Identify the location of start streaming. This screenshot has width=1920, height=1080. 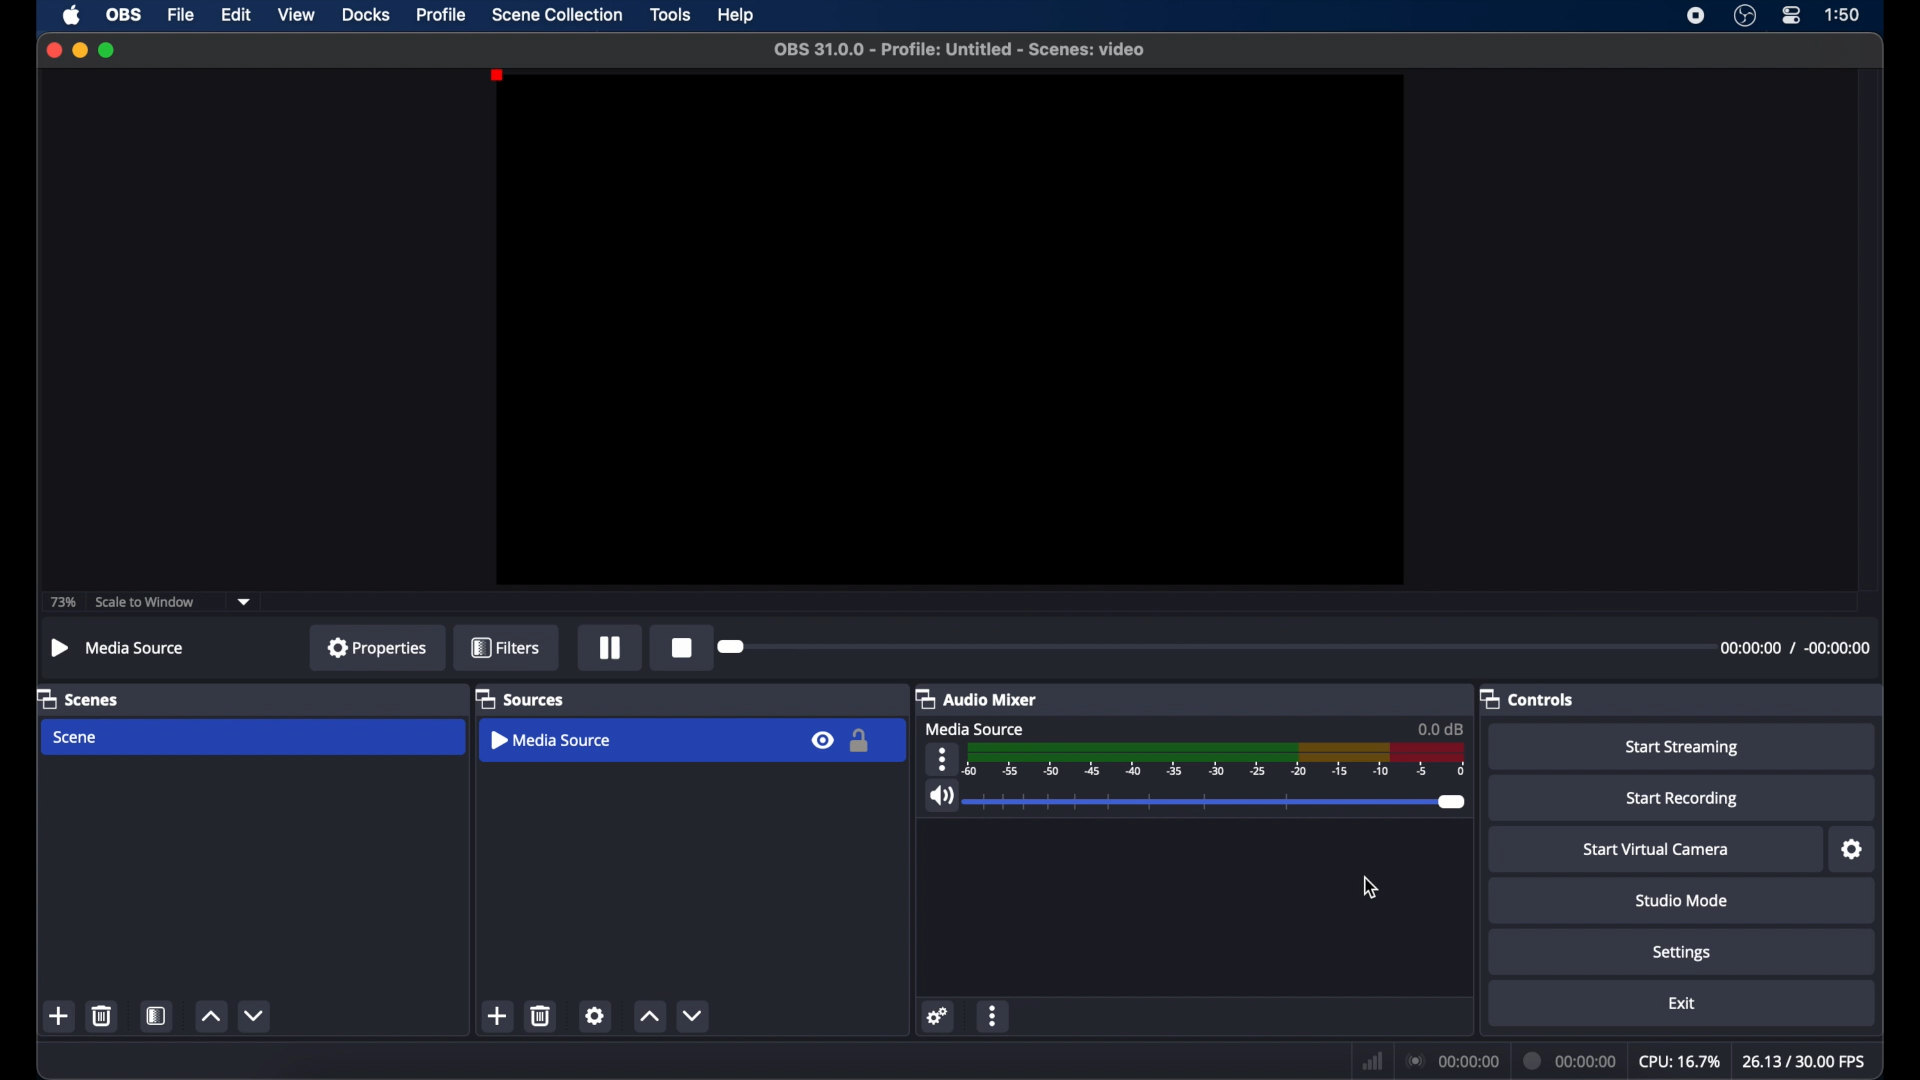
(1684, 748).